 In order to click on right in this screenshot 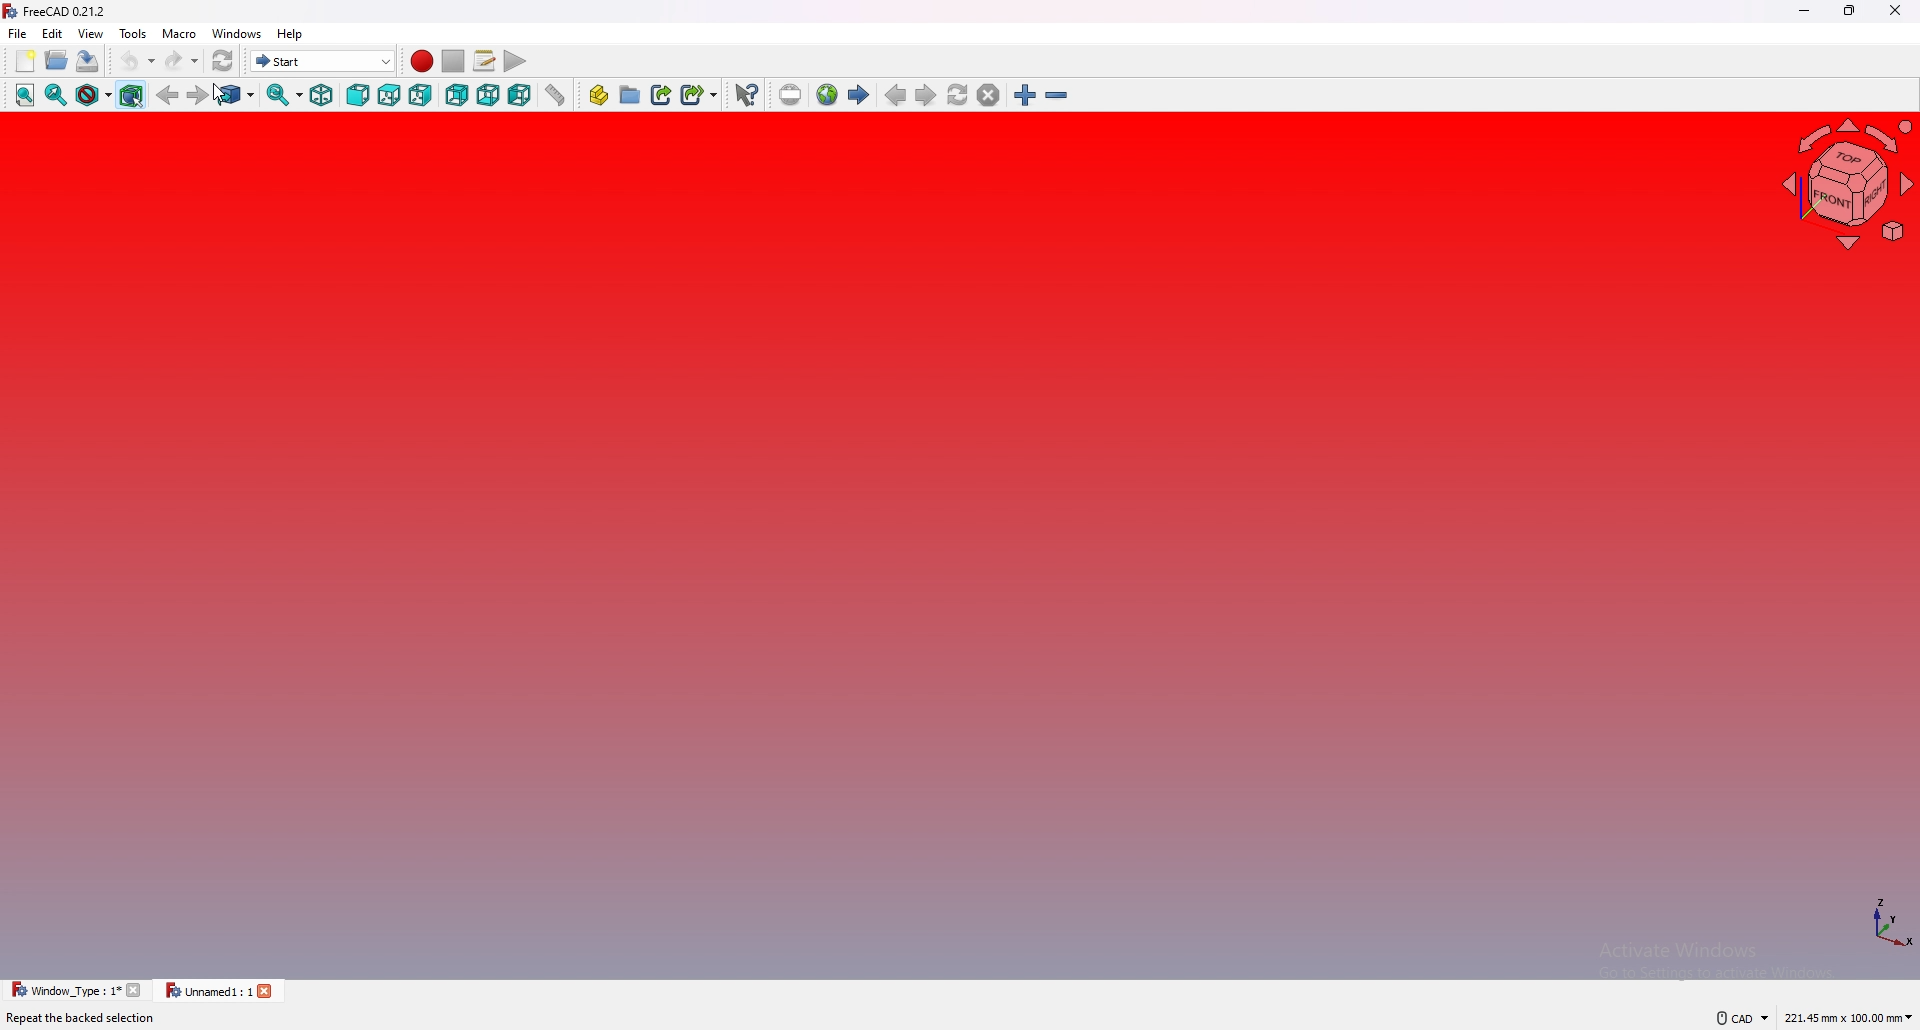, I will do `click(422, 96)`.